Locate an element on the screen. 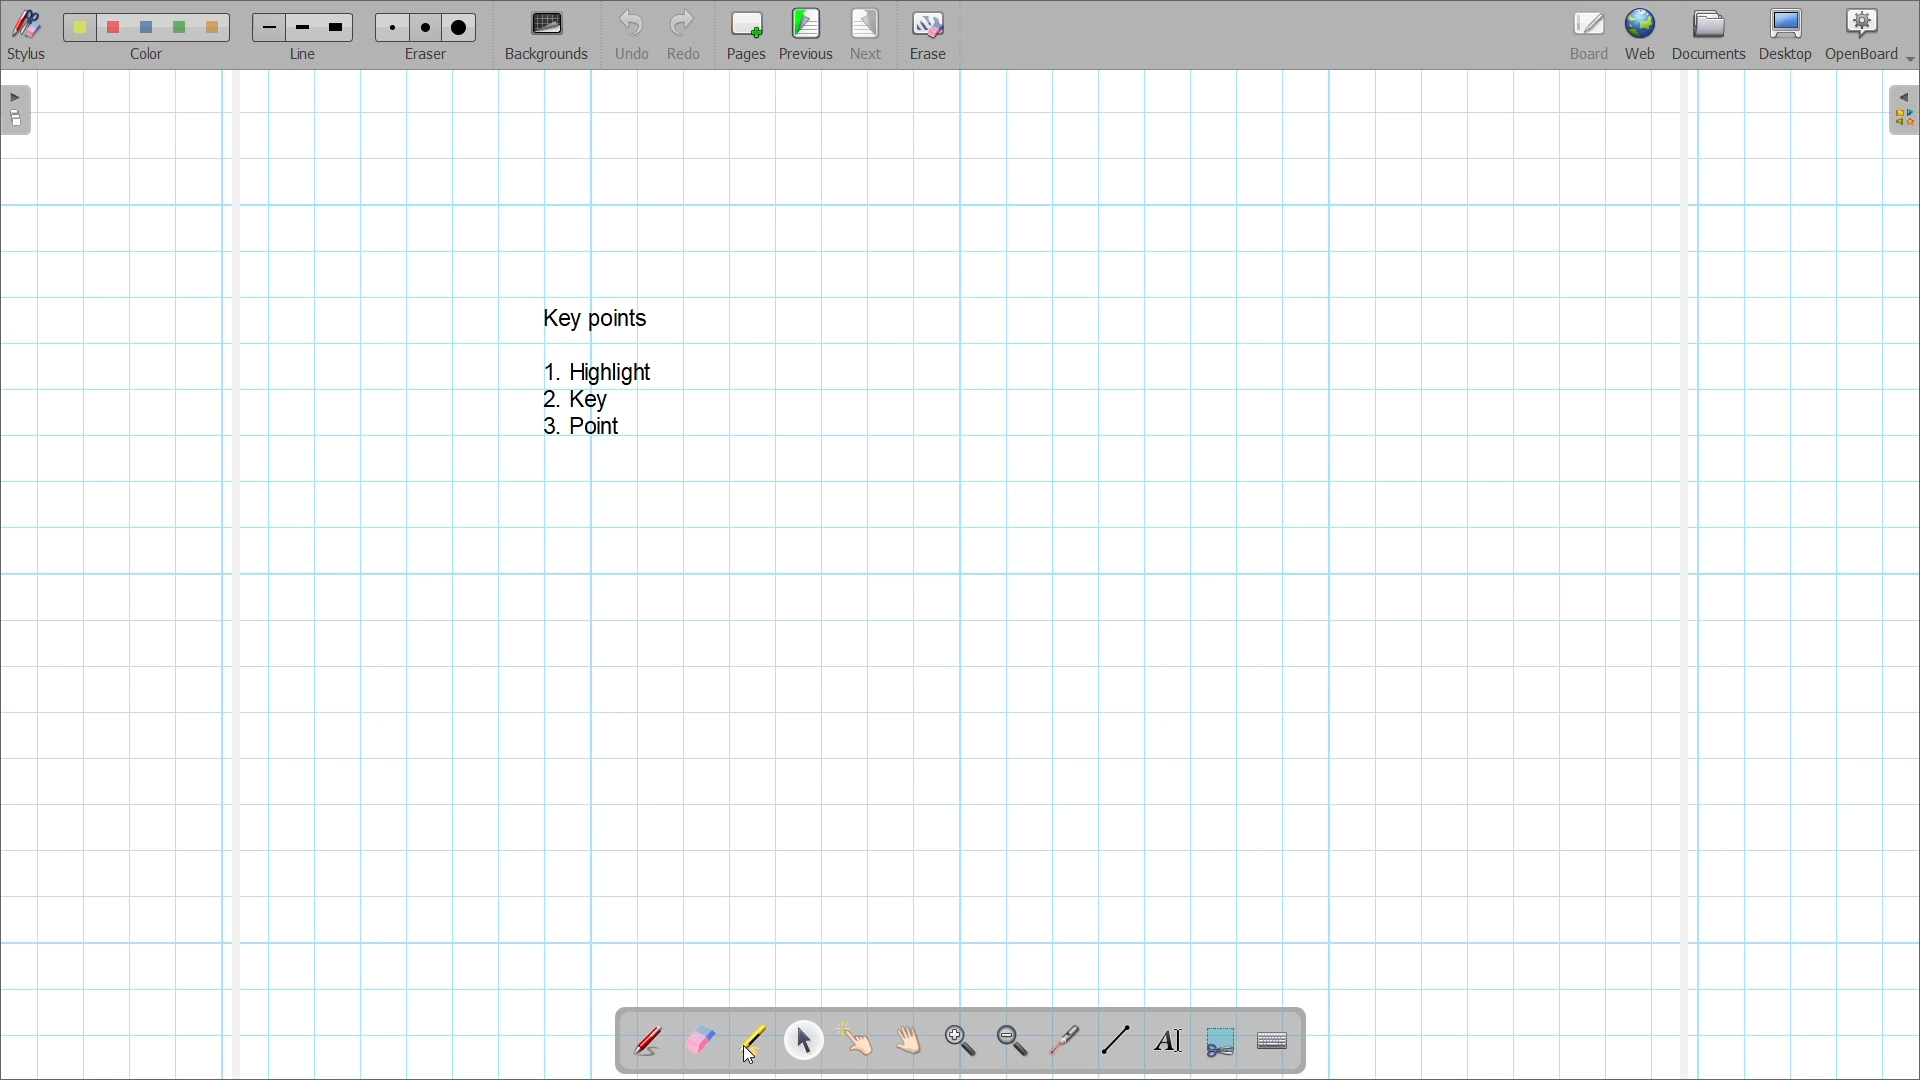 This screenshot has height=1080, width=1920. Documents is located at coordinates (1709, 35).